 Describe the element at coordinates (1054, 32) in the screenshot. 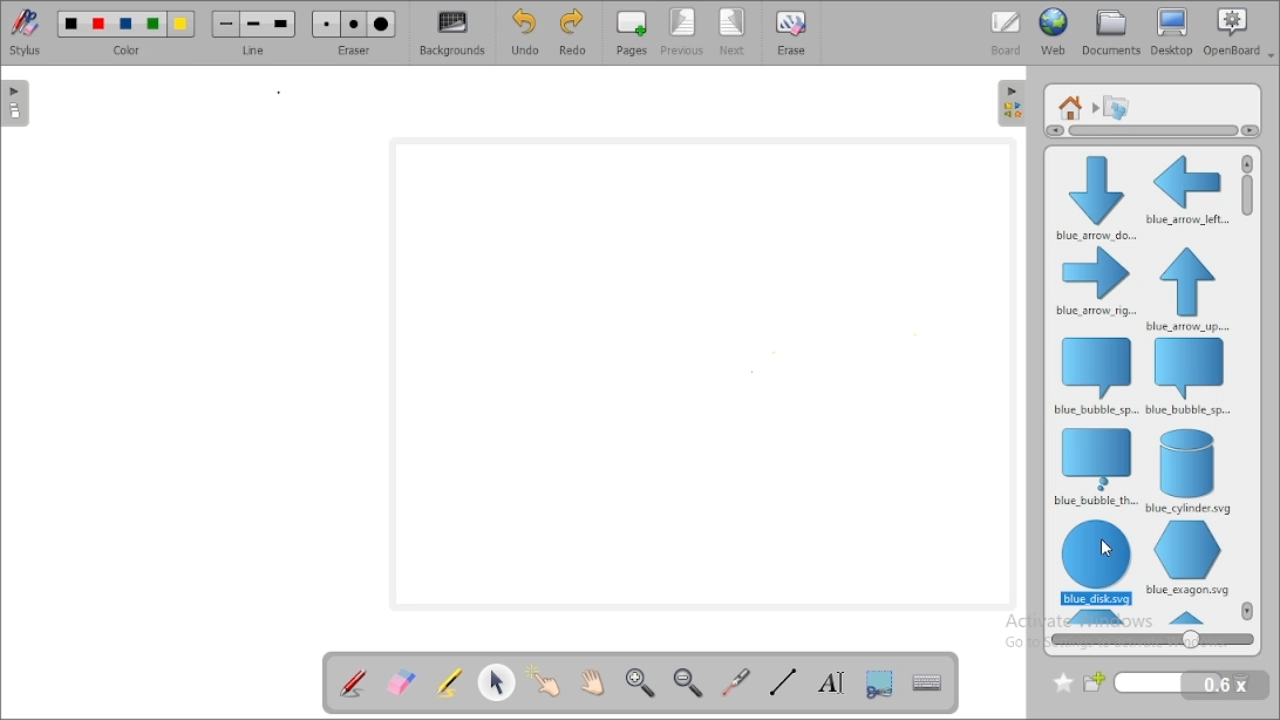

I see `web` at that location.